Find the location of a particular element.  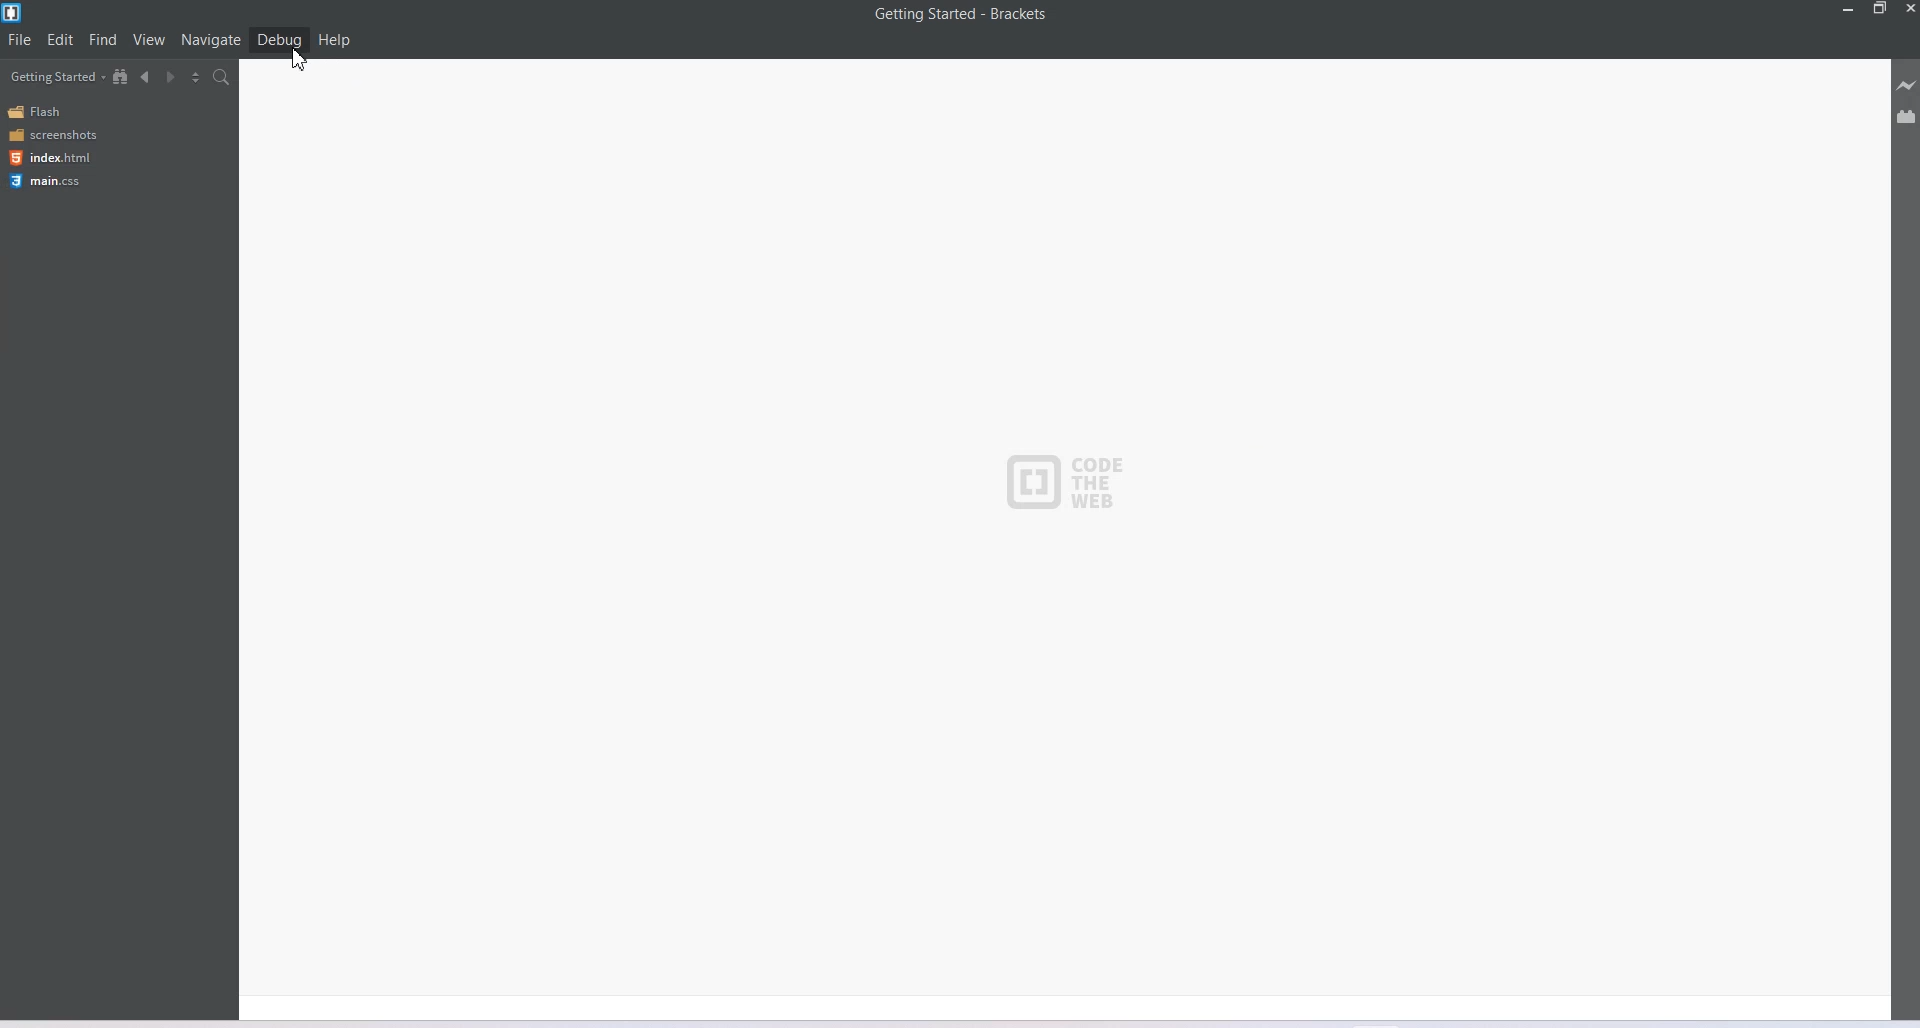

Live Preview is located at coordinates (1906, 85).